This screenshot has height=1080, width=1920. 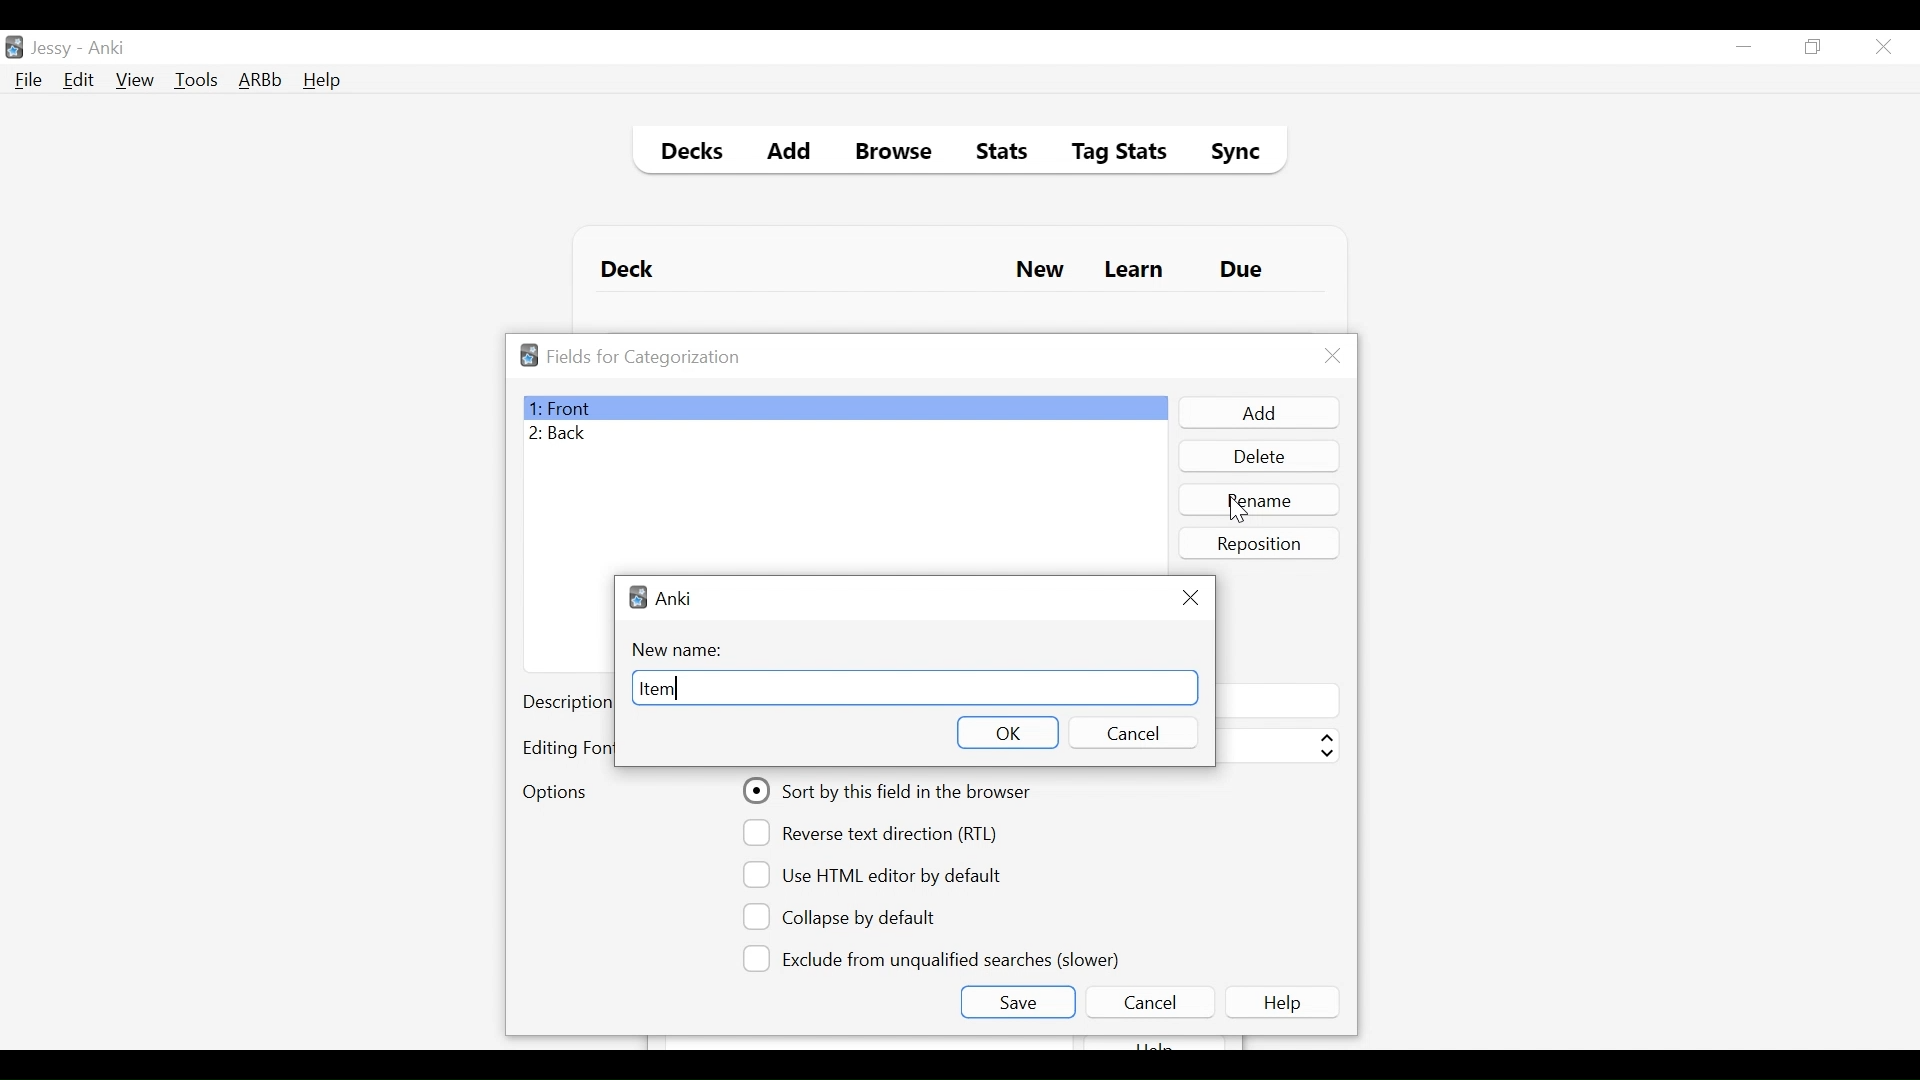 I want to click on Add, so click(x=1257, y=413).